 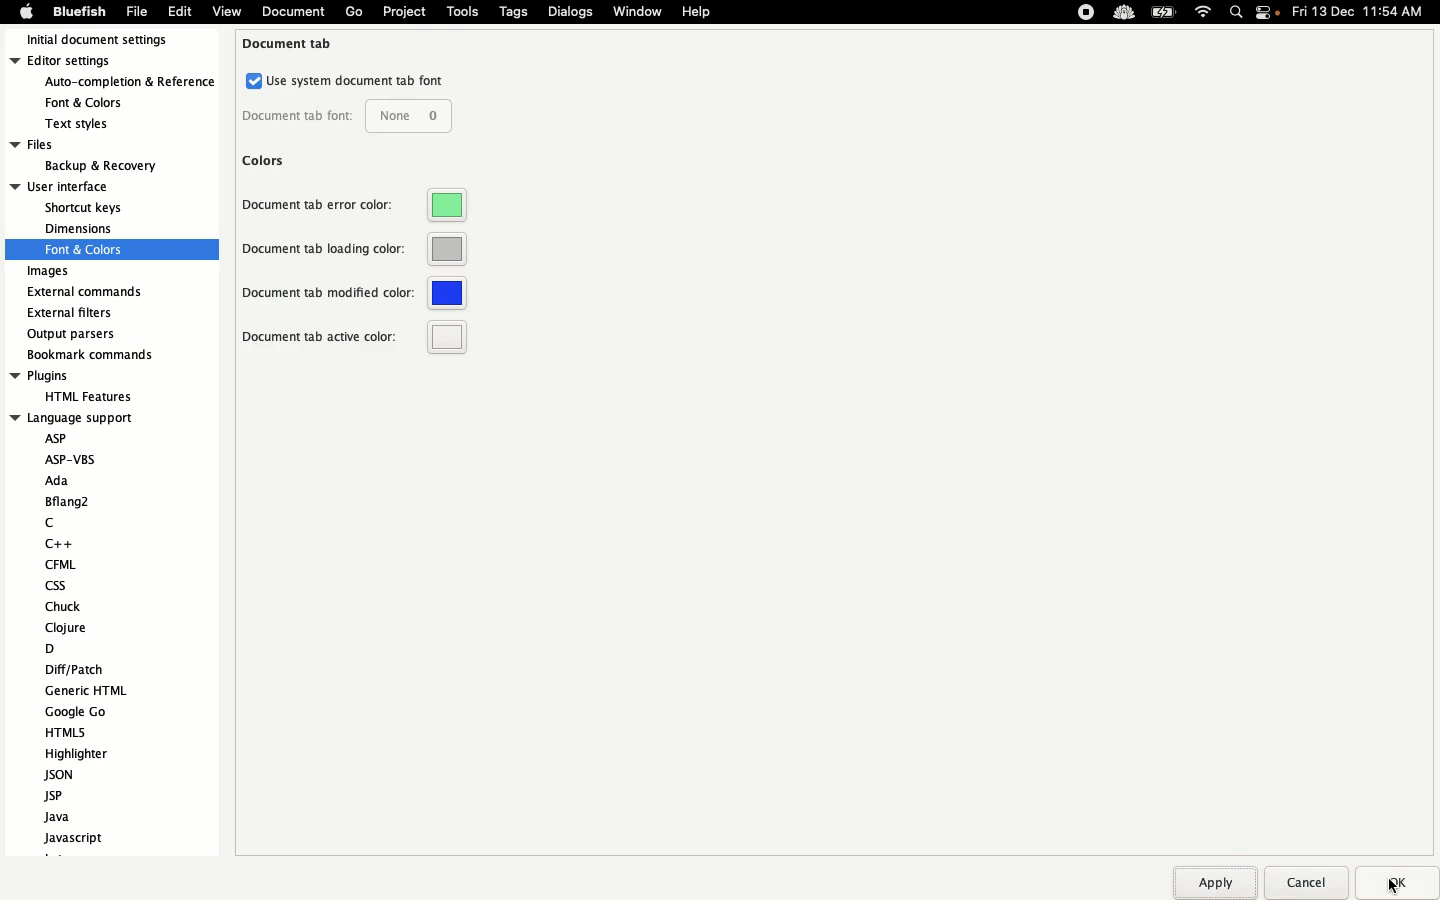 What do you see at coordinates (1204, 13) in the screenshot?
I see `Internet` at bounding box center [1204, 13].